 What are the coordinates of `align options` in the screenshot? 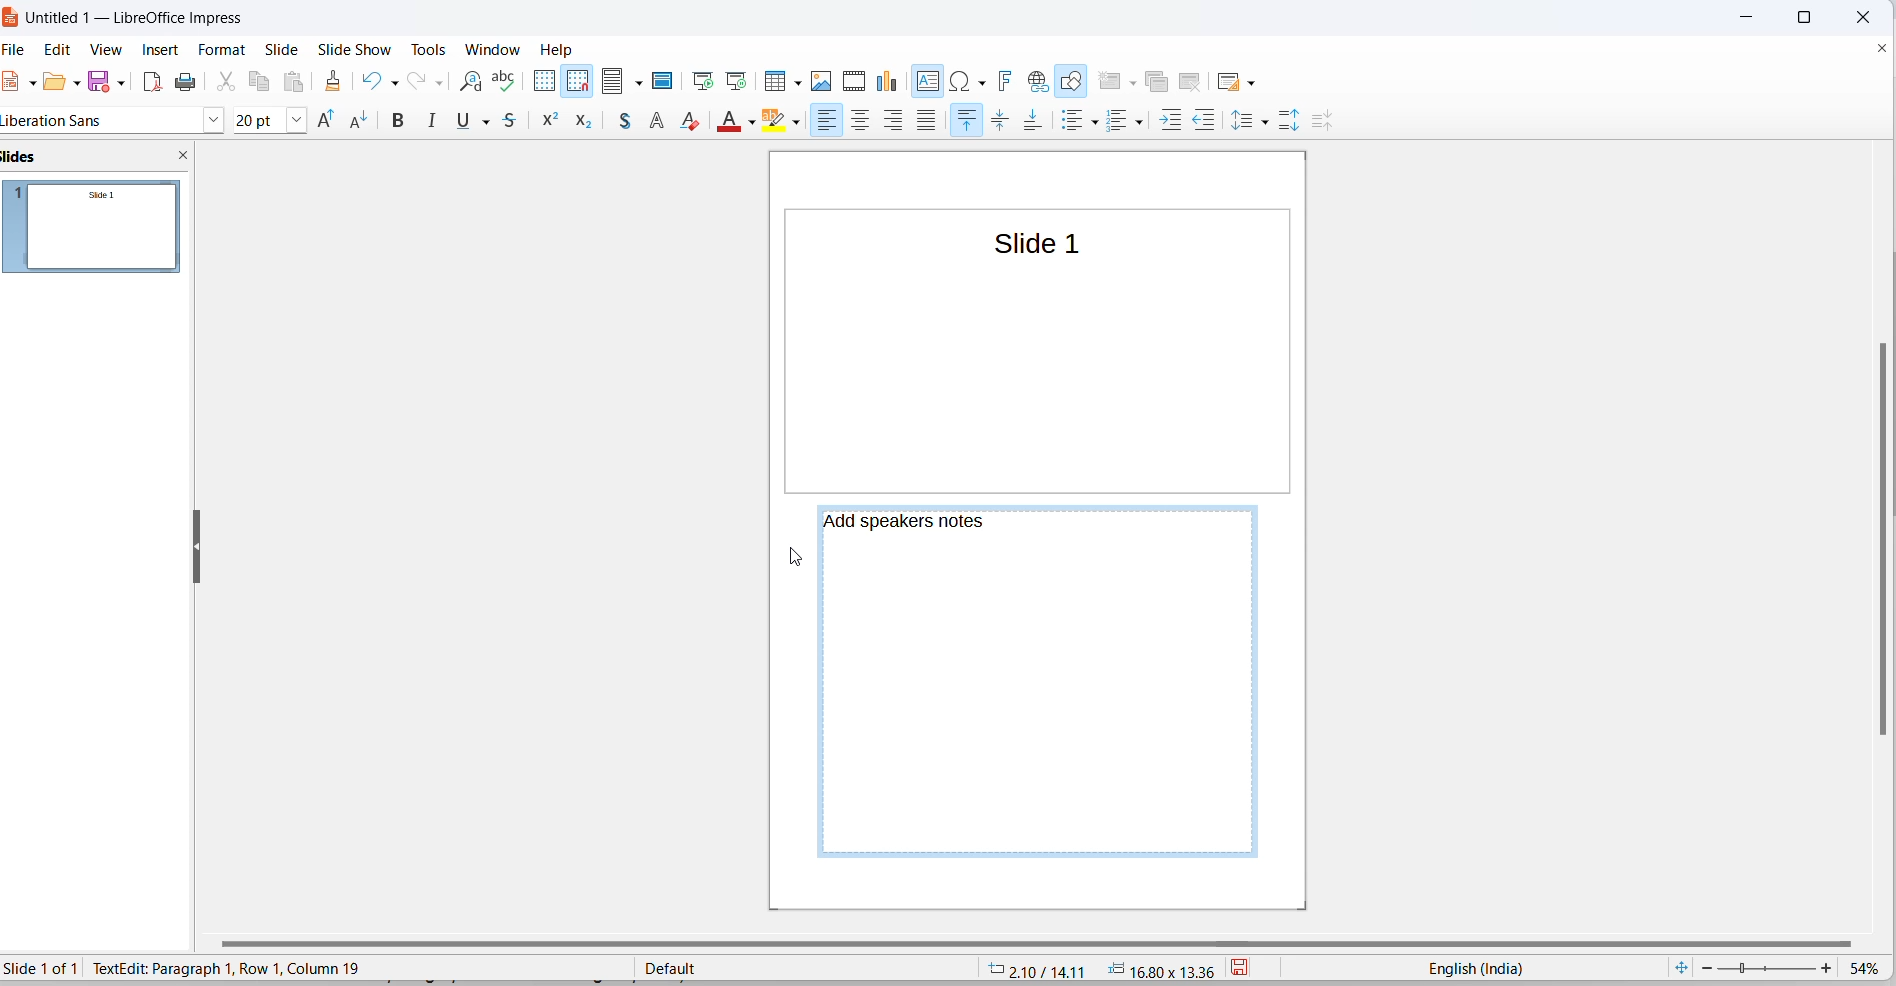 It's located at (797, 124).